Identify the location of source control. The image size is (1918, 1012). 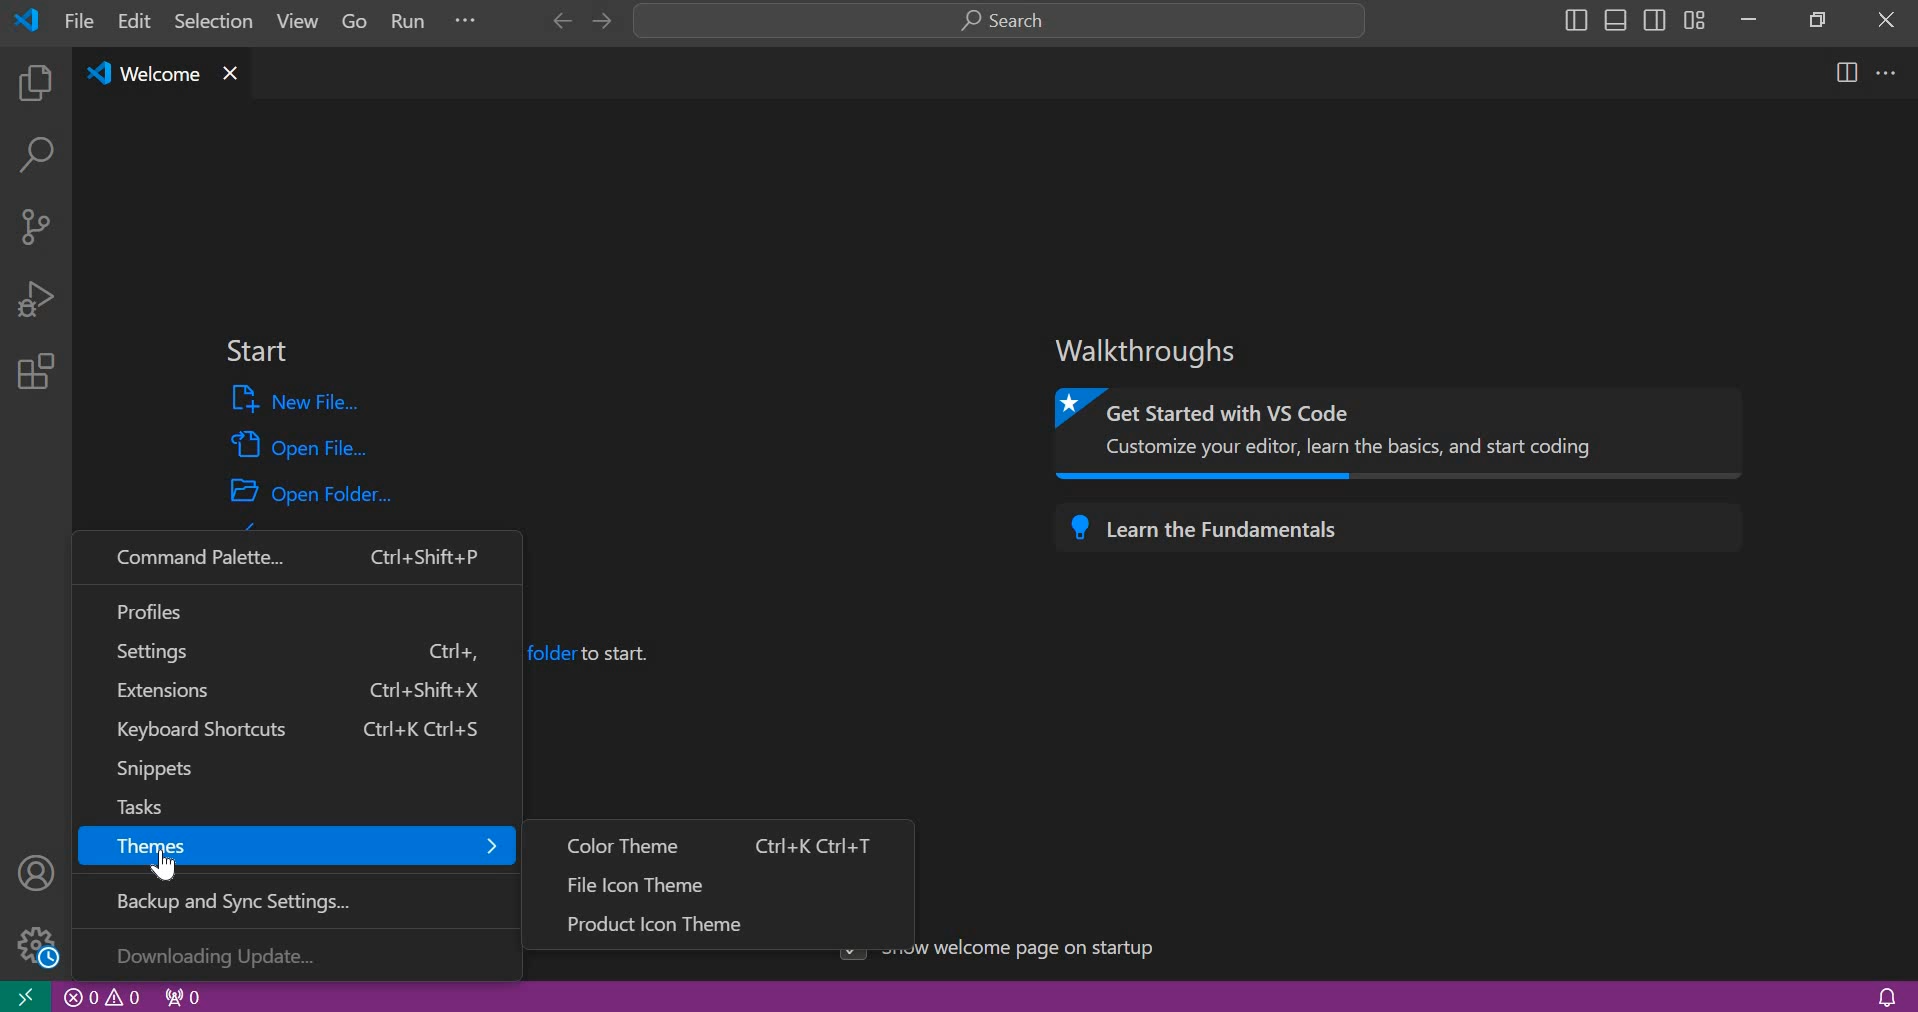
(35, 225).